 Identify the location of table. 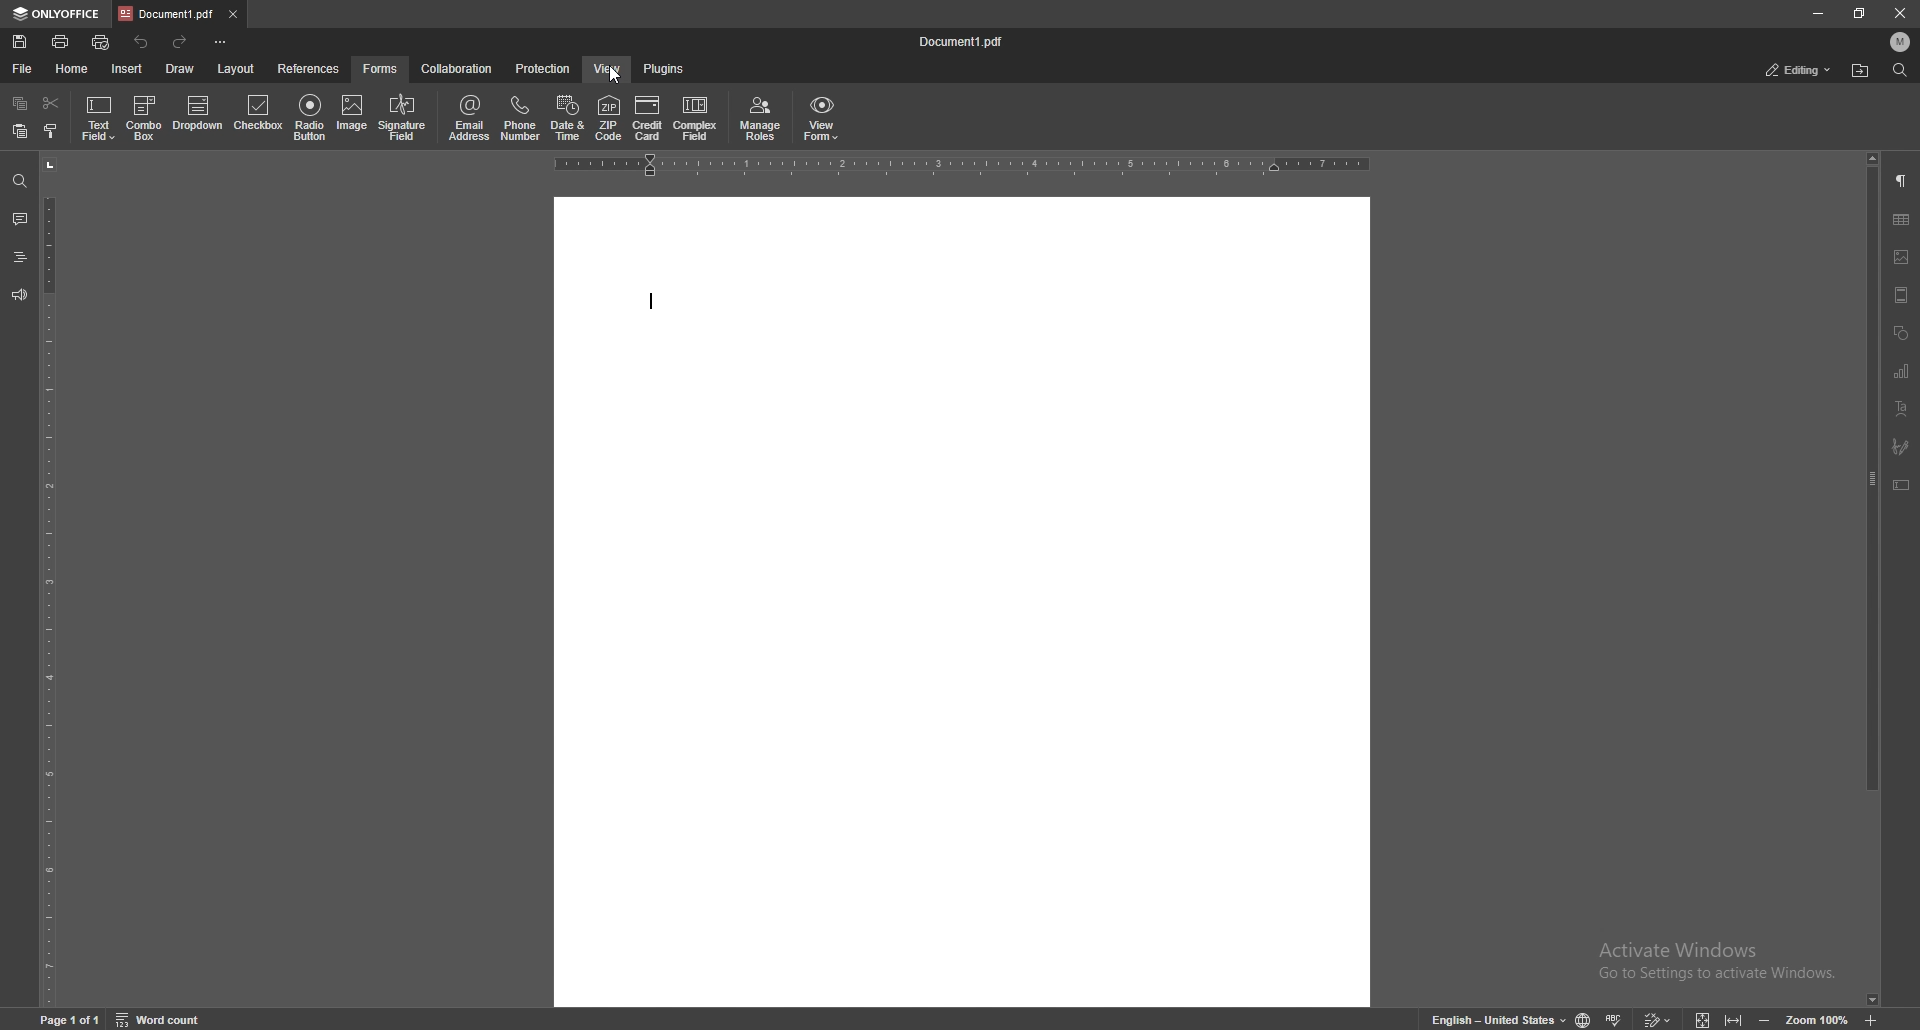
(1901, 220).